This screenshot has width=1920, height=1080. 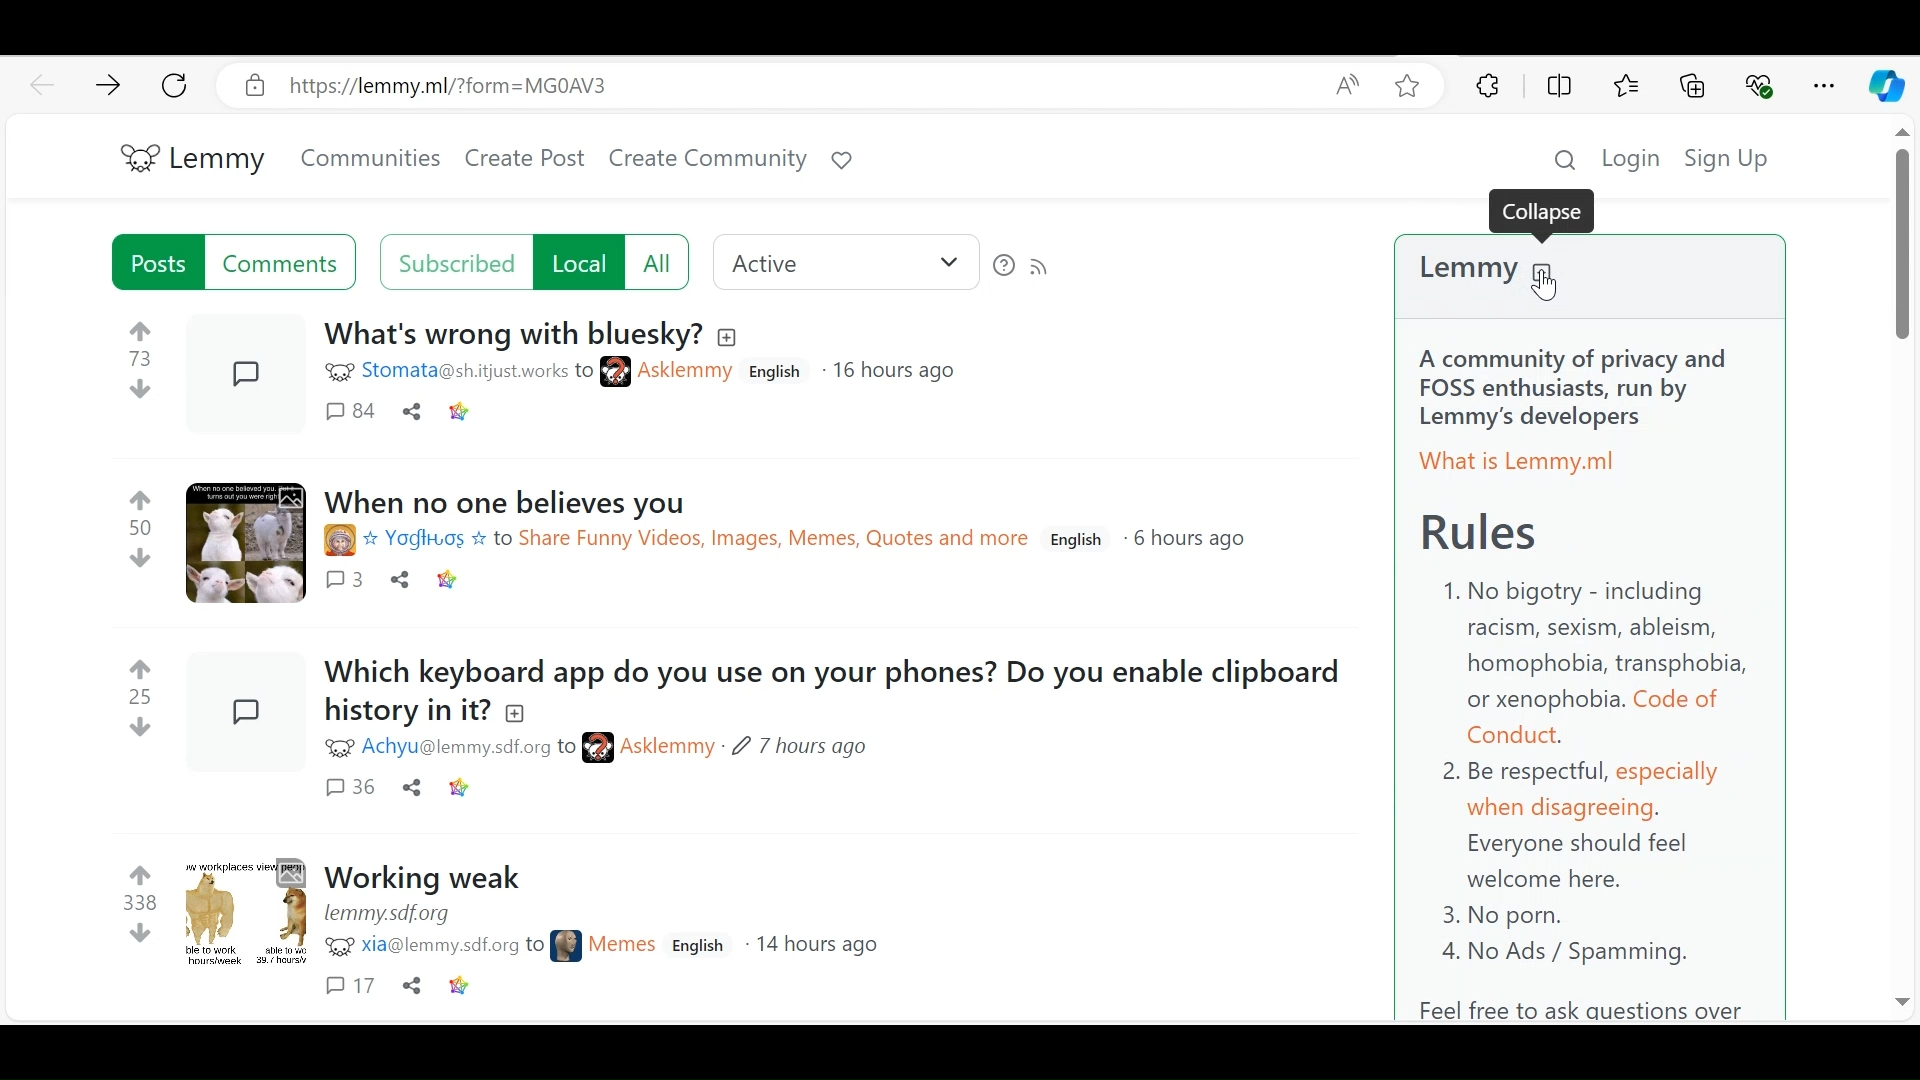 I want to click on down votes, so click(x=136, y=390).